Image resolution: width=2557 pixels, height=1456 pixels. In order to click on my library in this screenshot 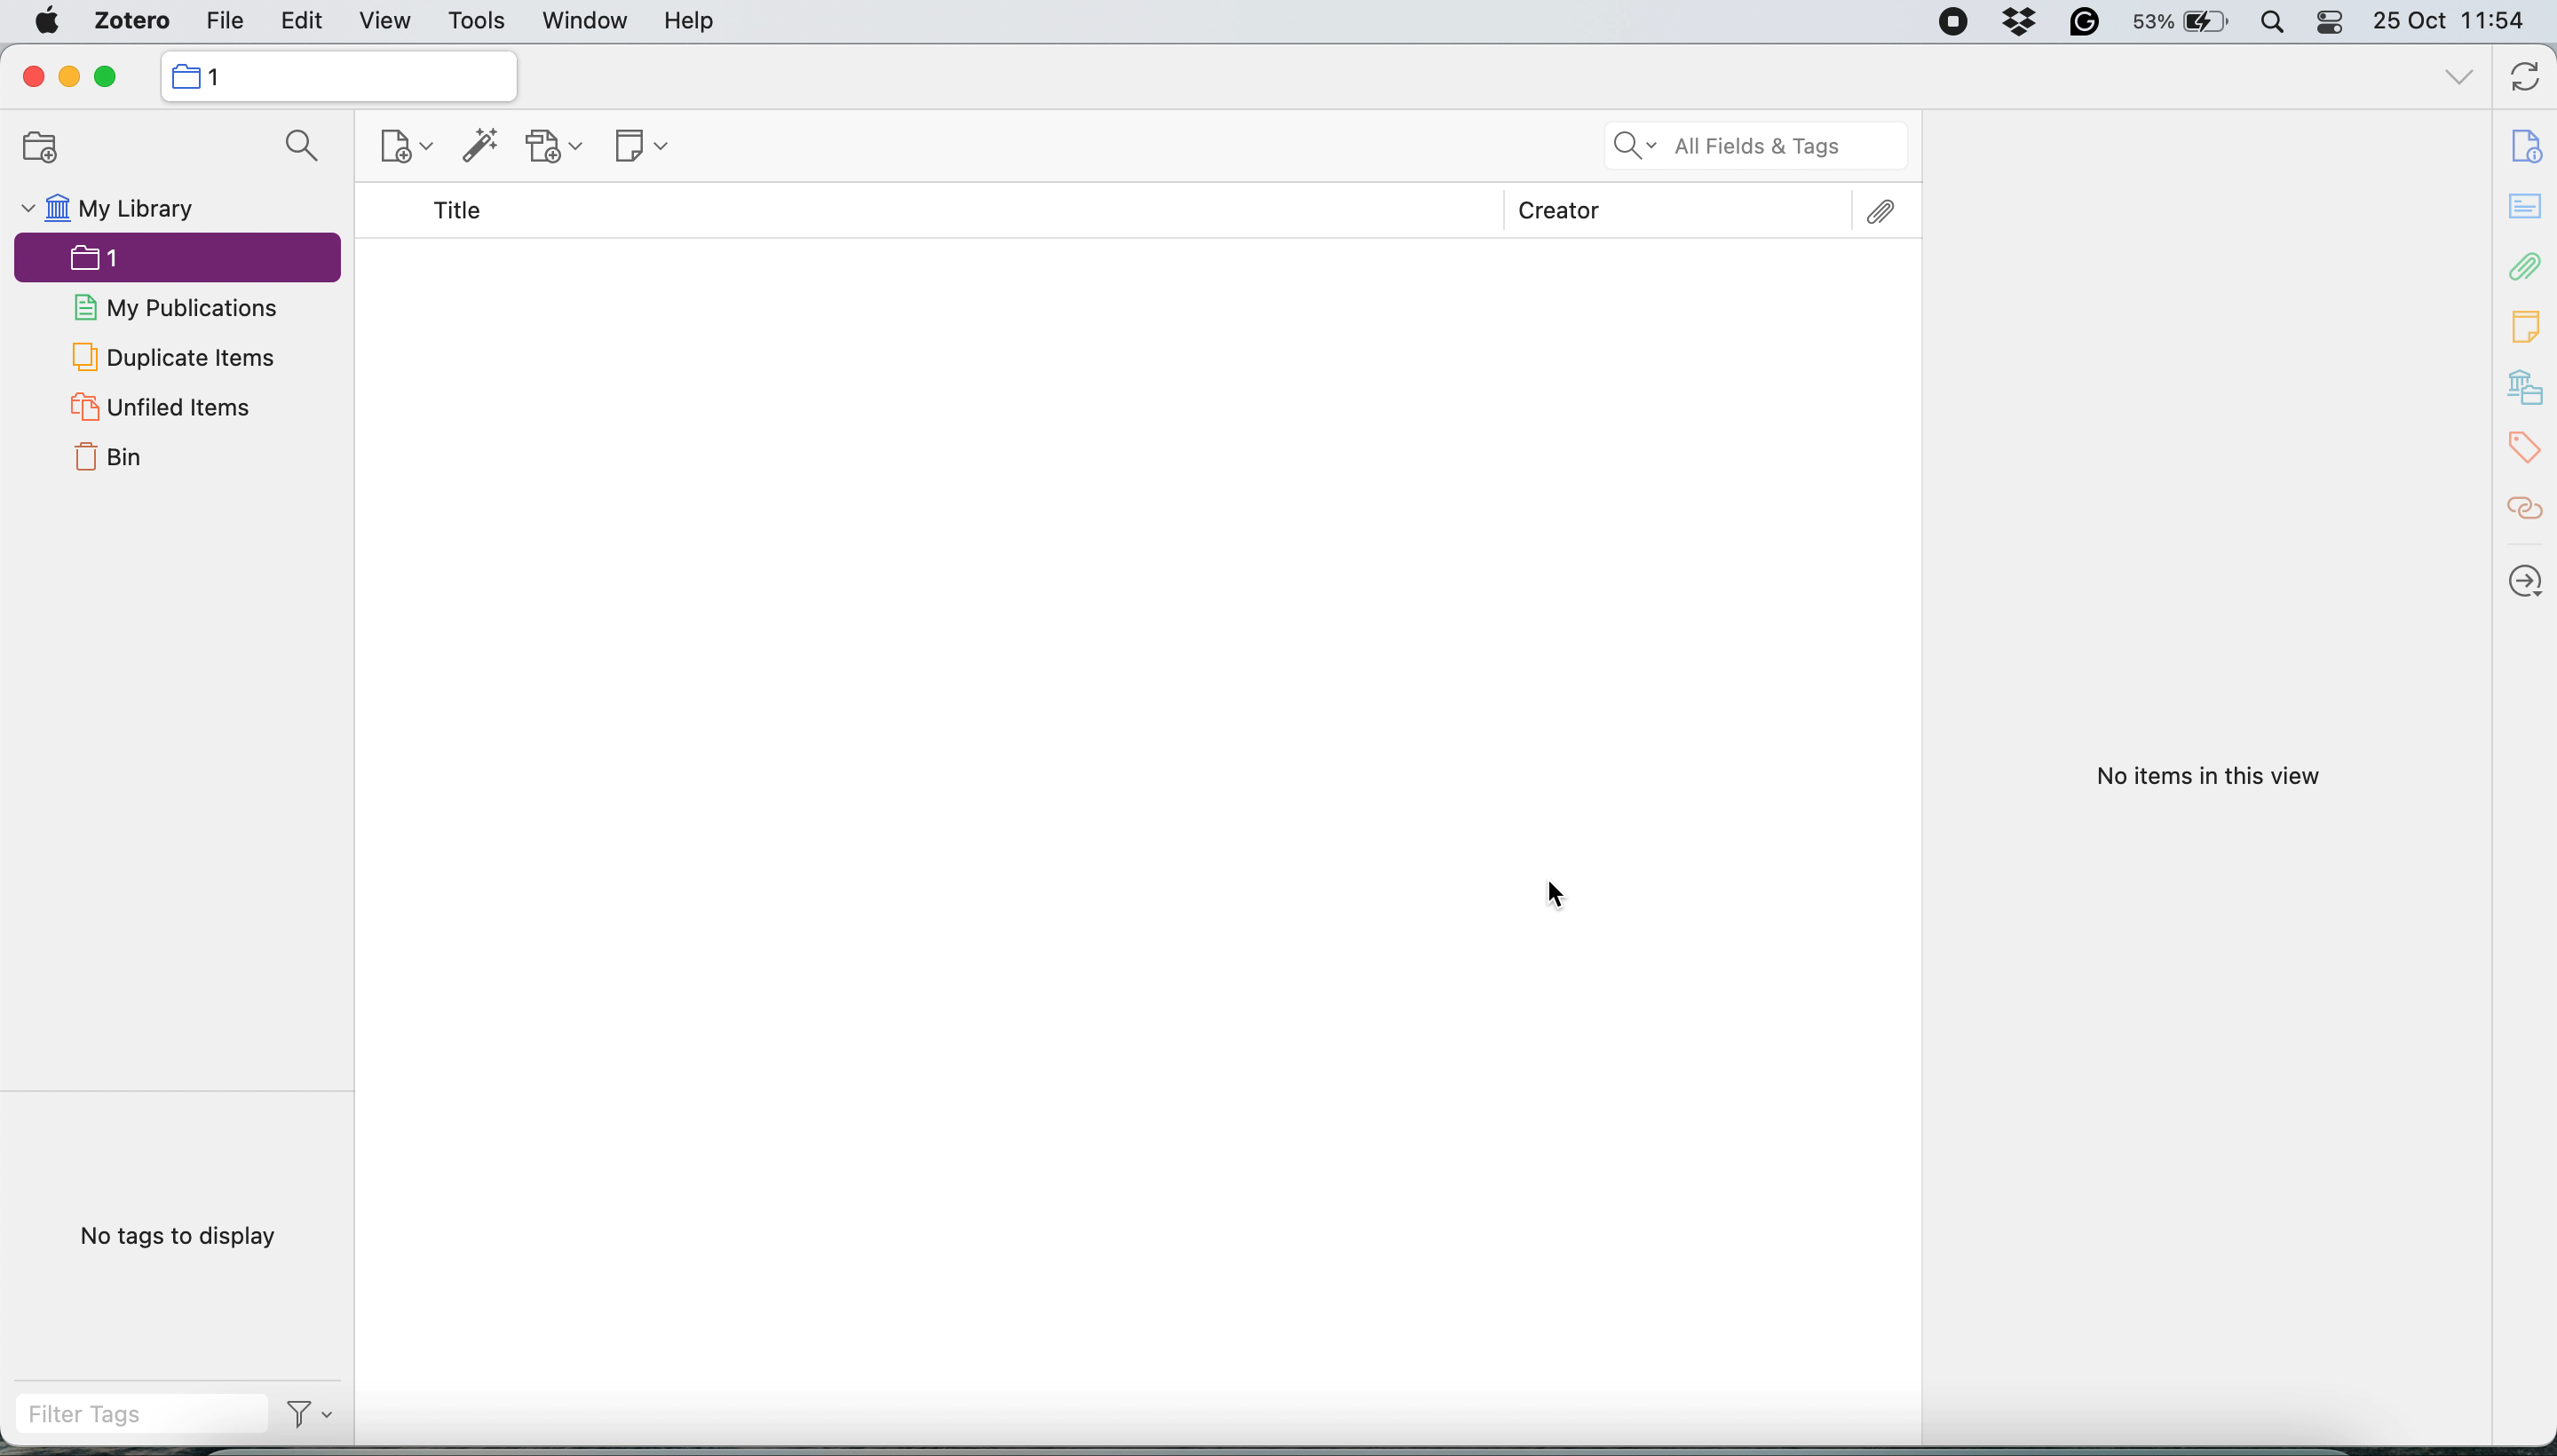, I will do `click(174, 206)`.